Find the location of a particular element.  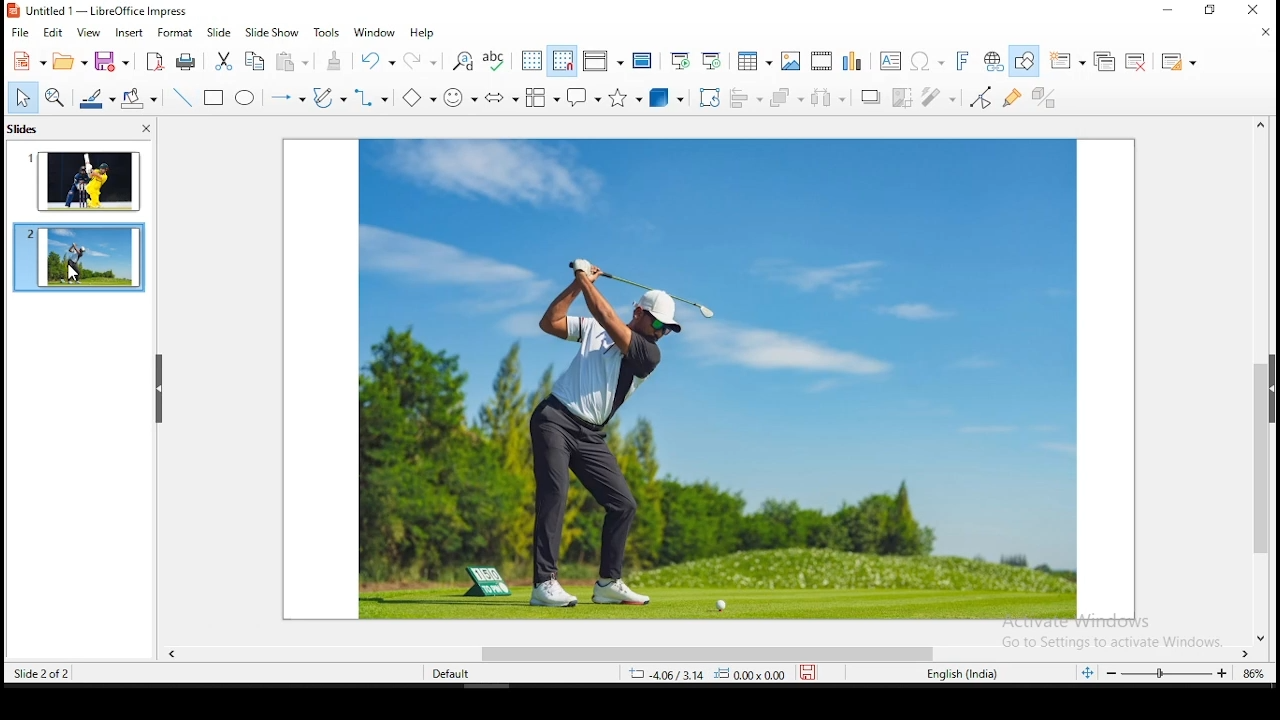

insert fontwork text is located at coordinates (961, 59).